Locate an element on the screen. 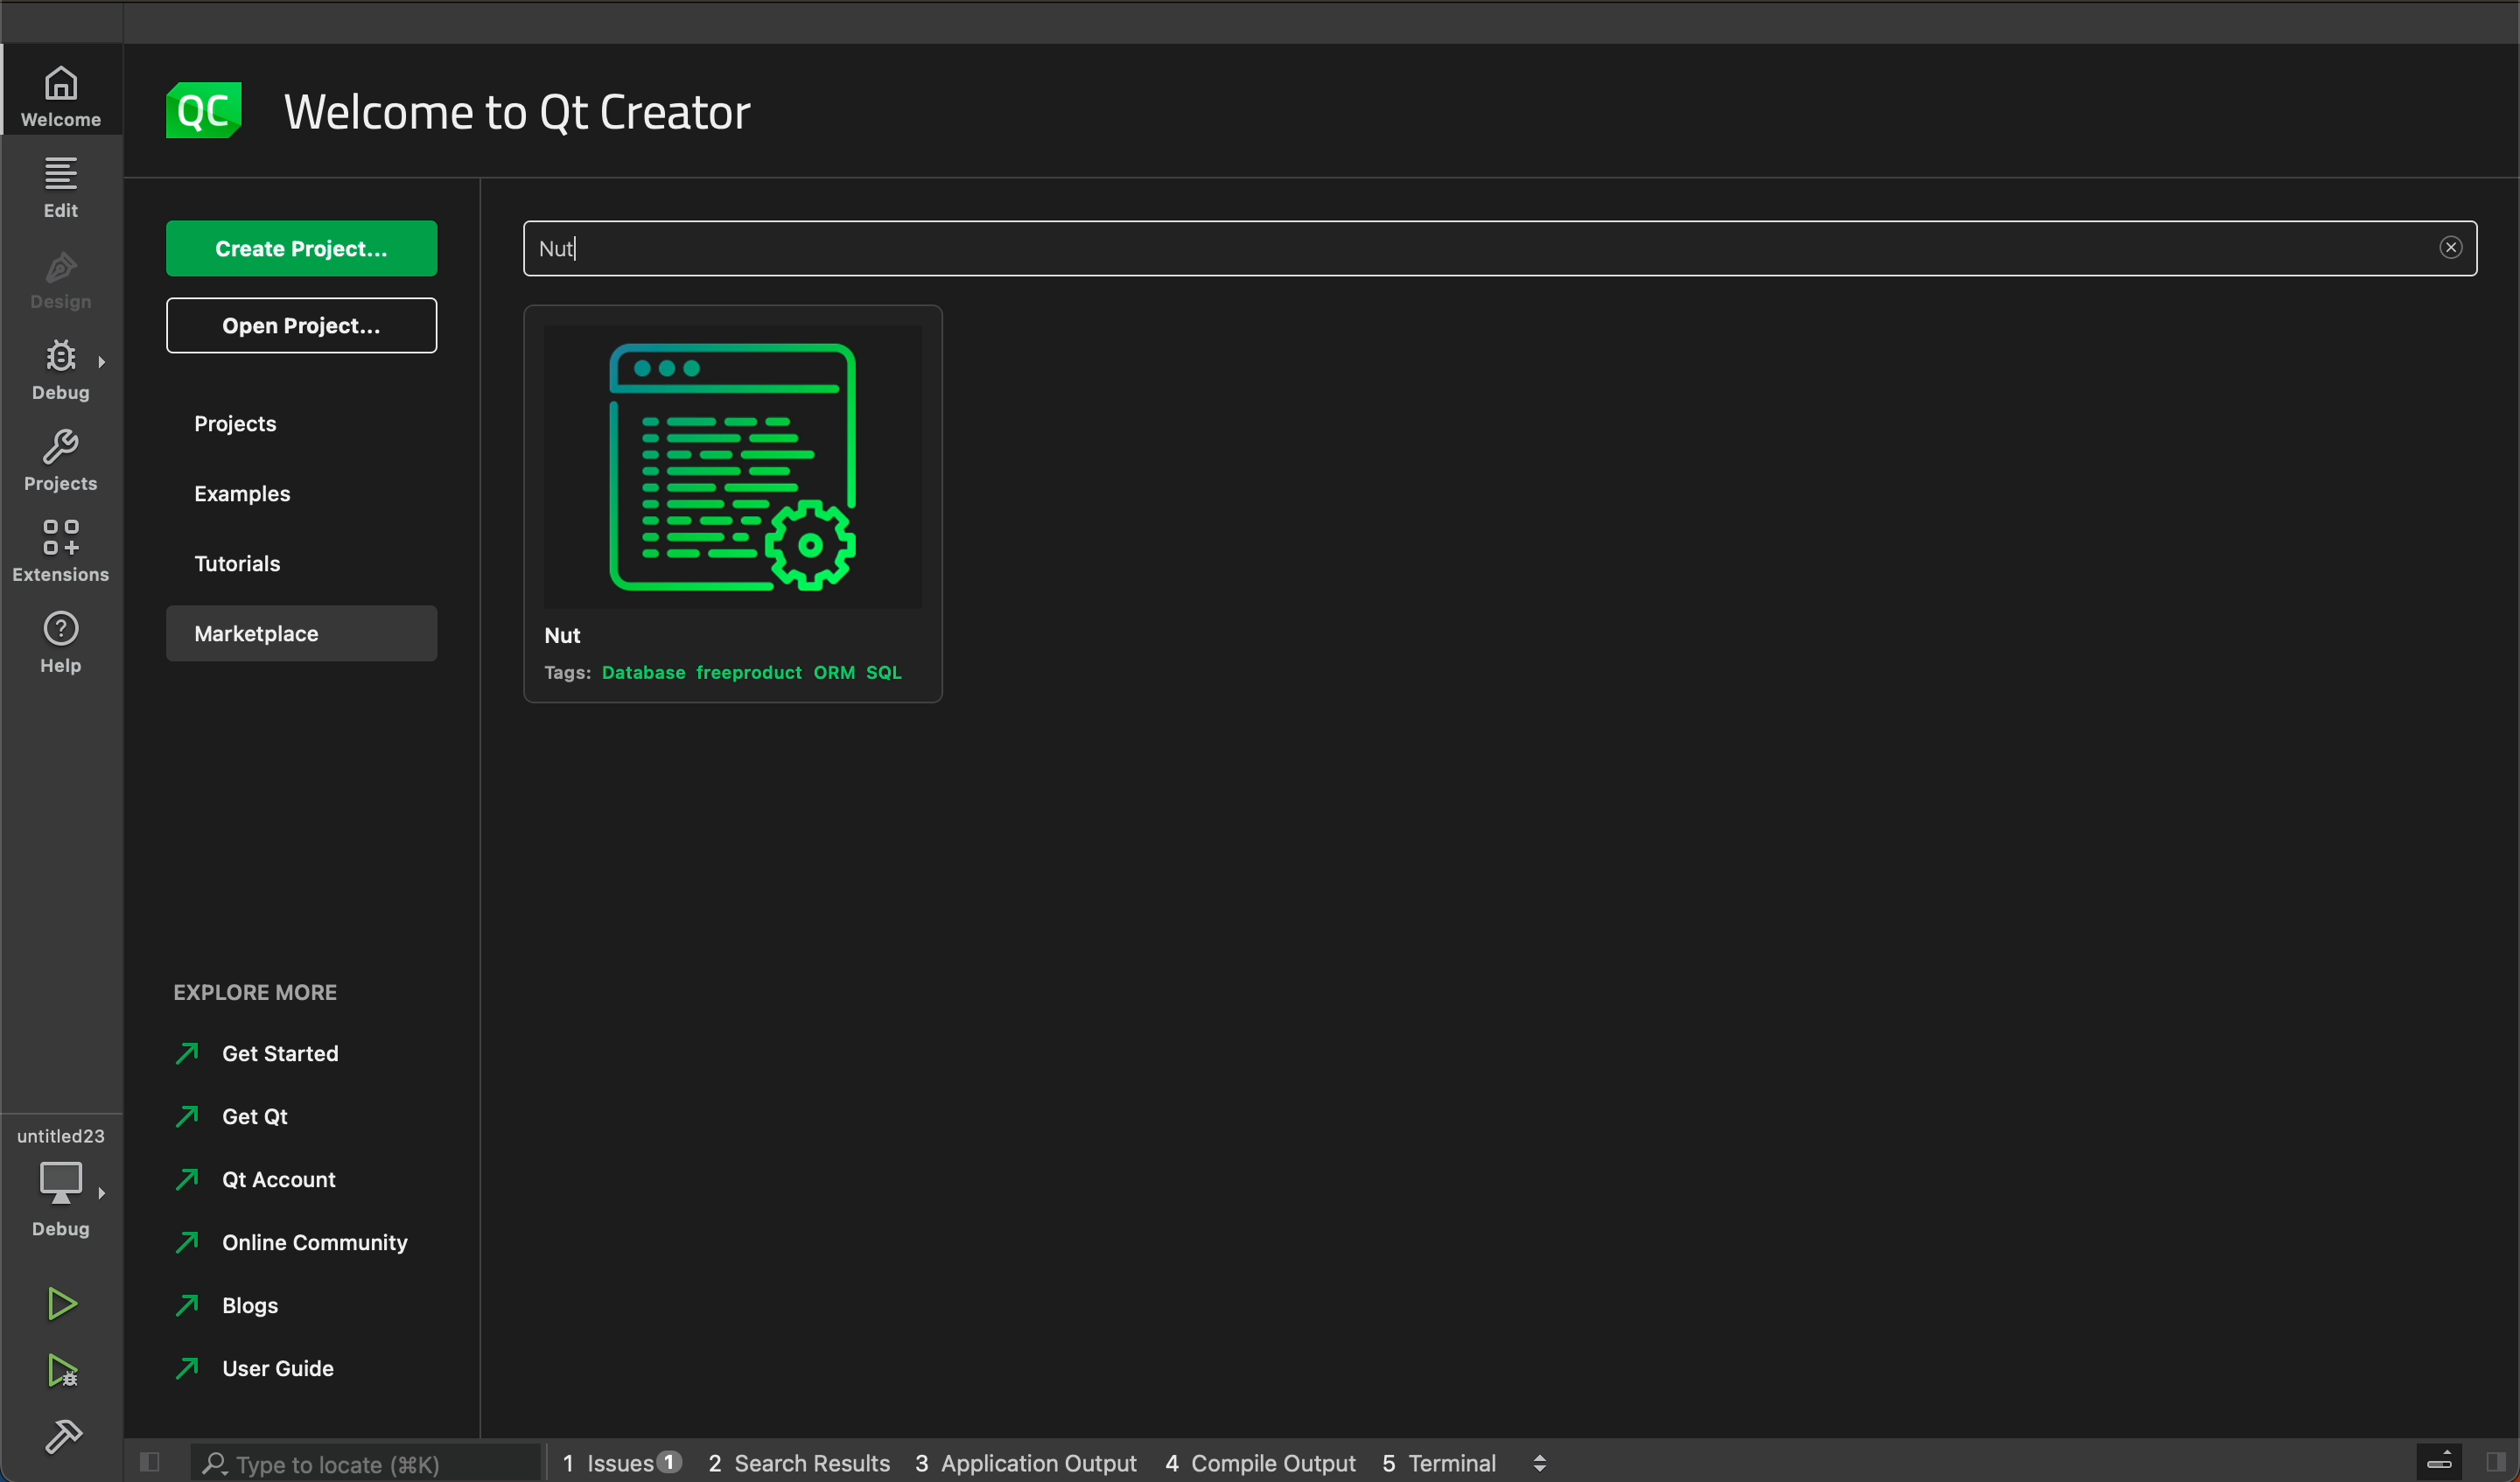 The image size is (2520, 1482).  is located at coordinates (293, 1314).